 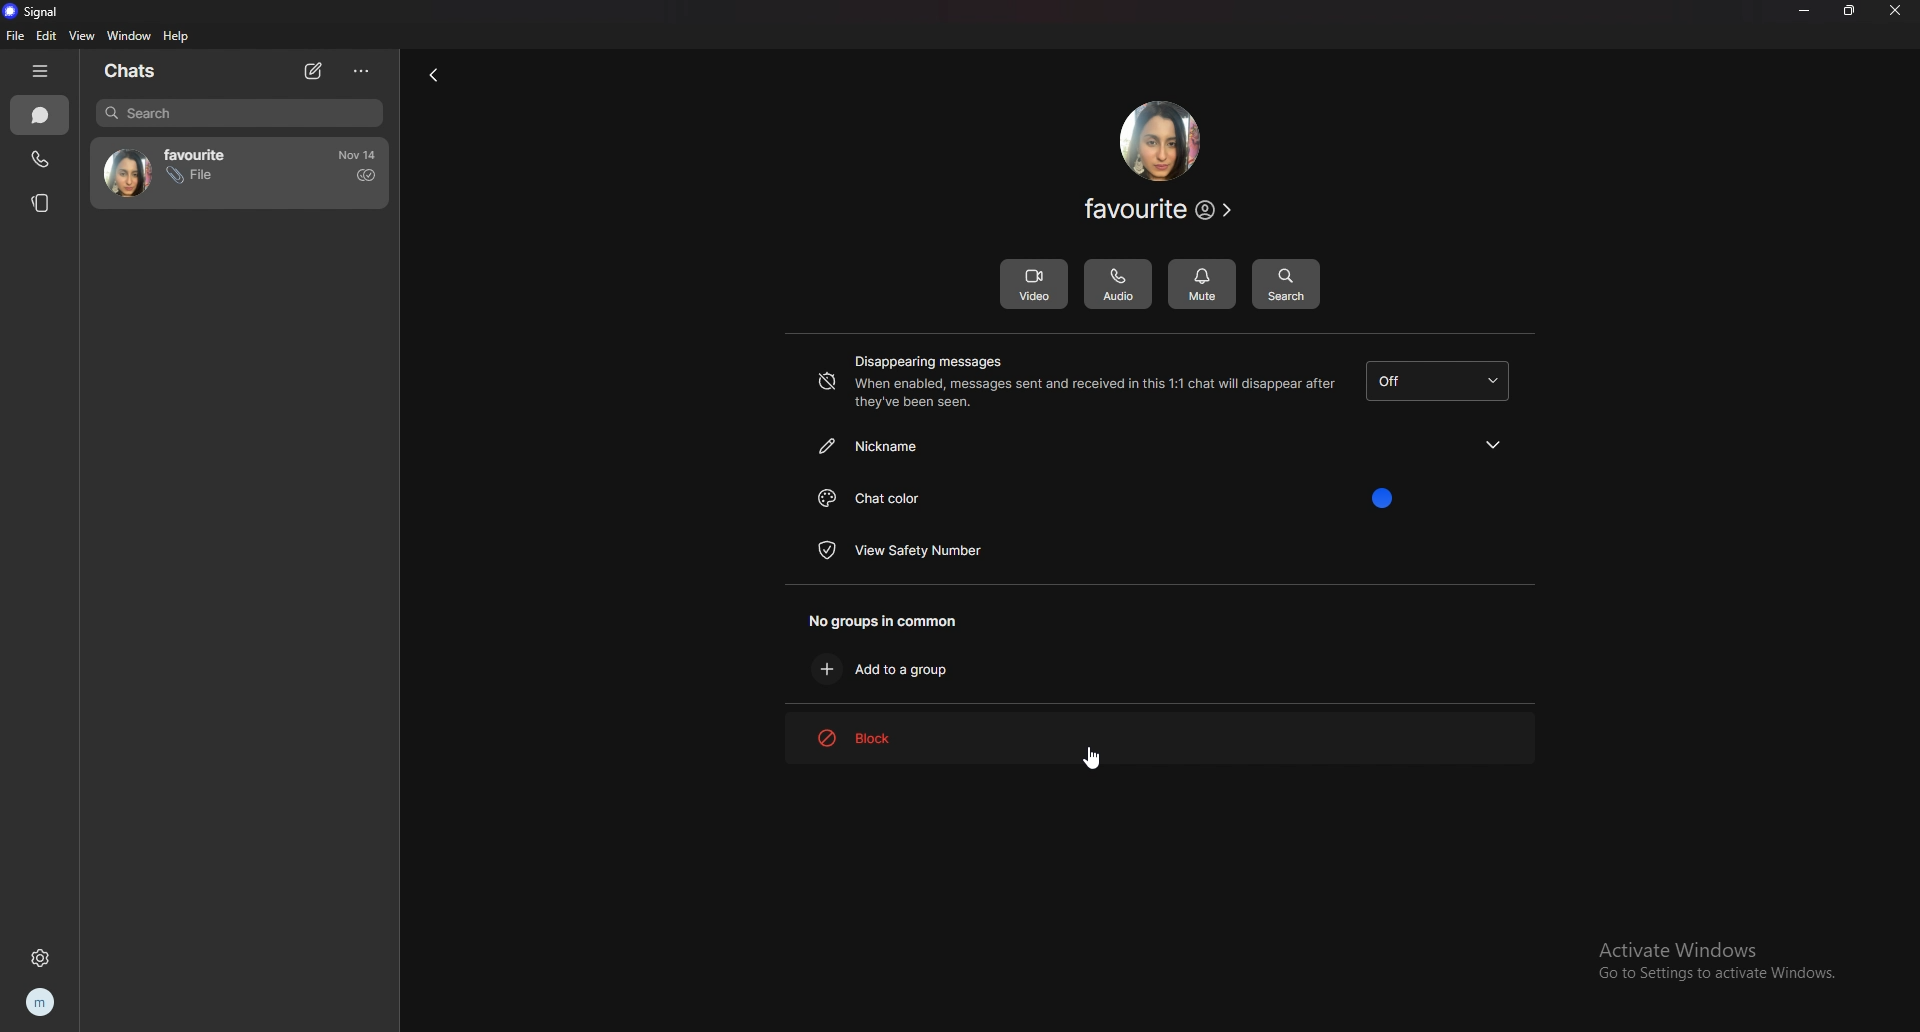 What do you see at coordinates (1033, 284) in the screenshot?
I see `video` at bounding box center [1033, 284].